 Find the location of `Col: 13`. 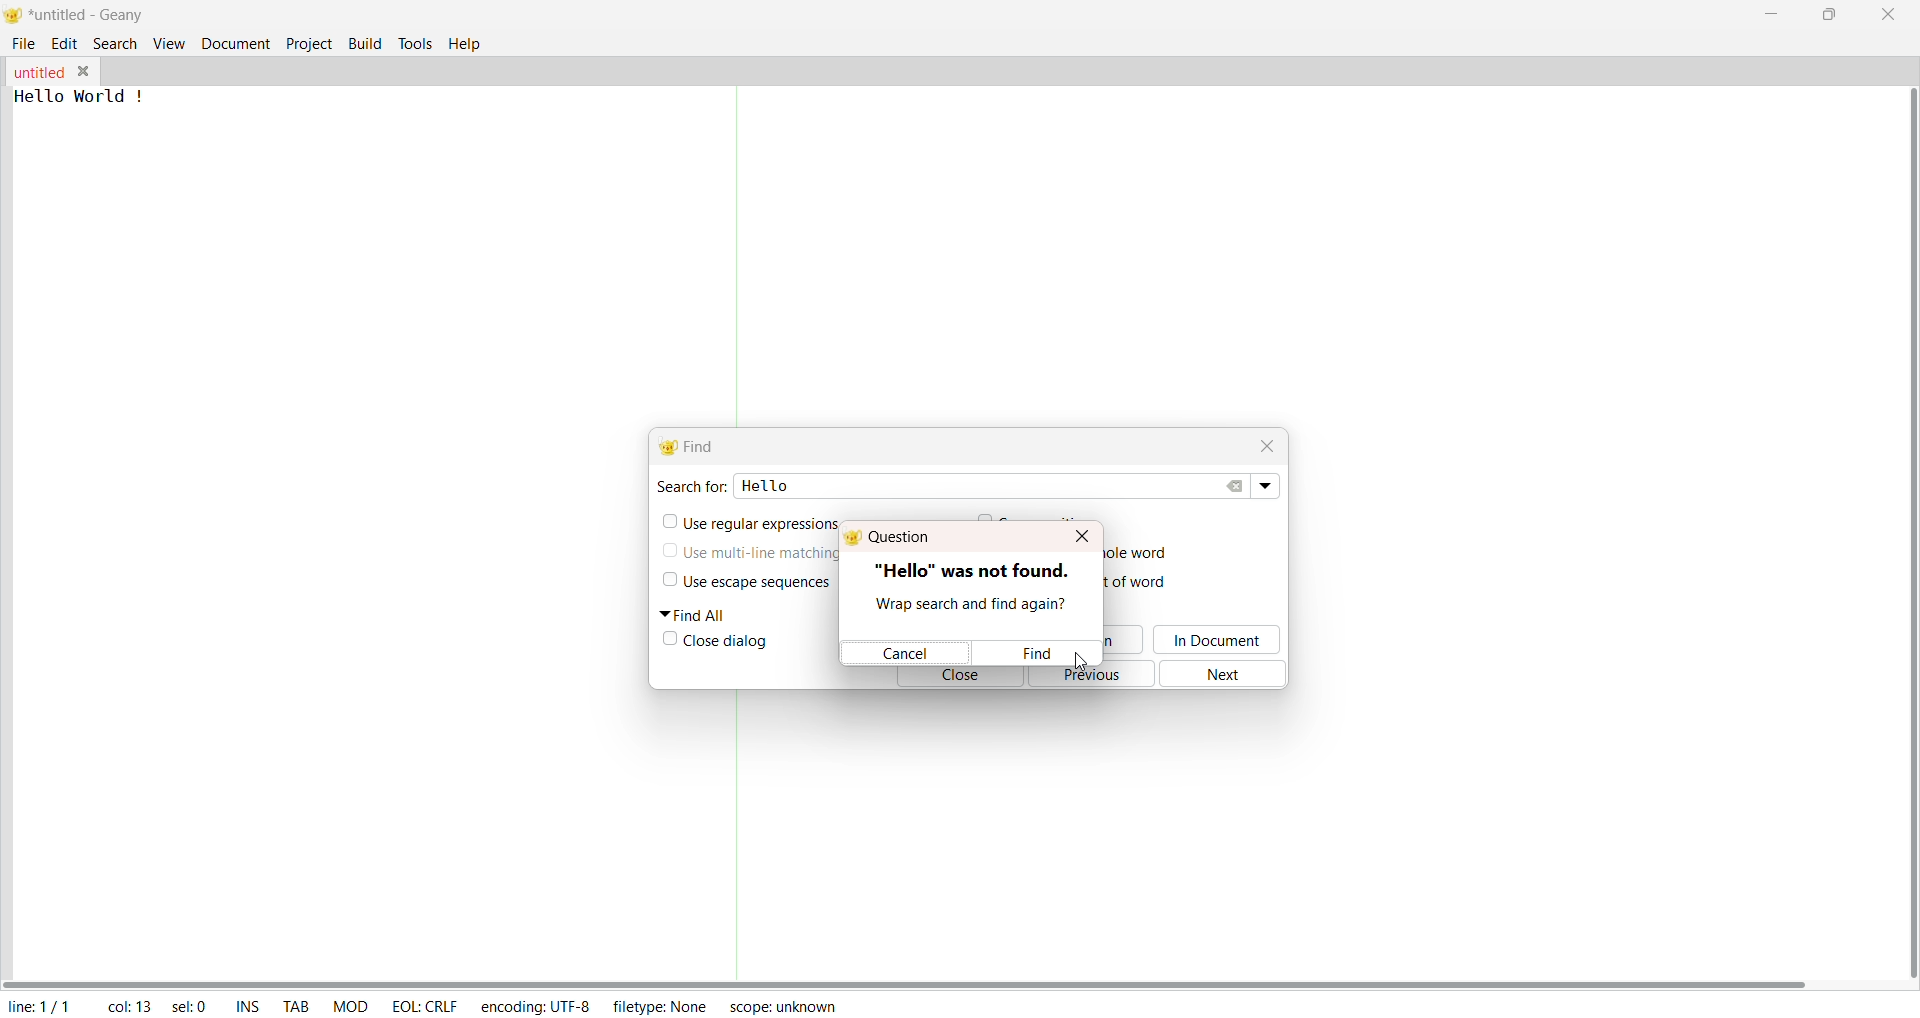

Col: 13 is located at coordinates (125, 1003).